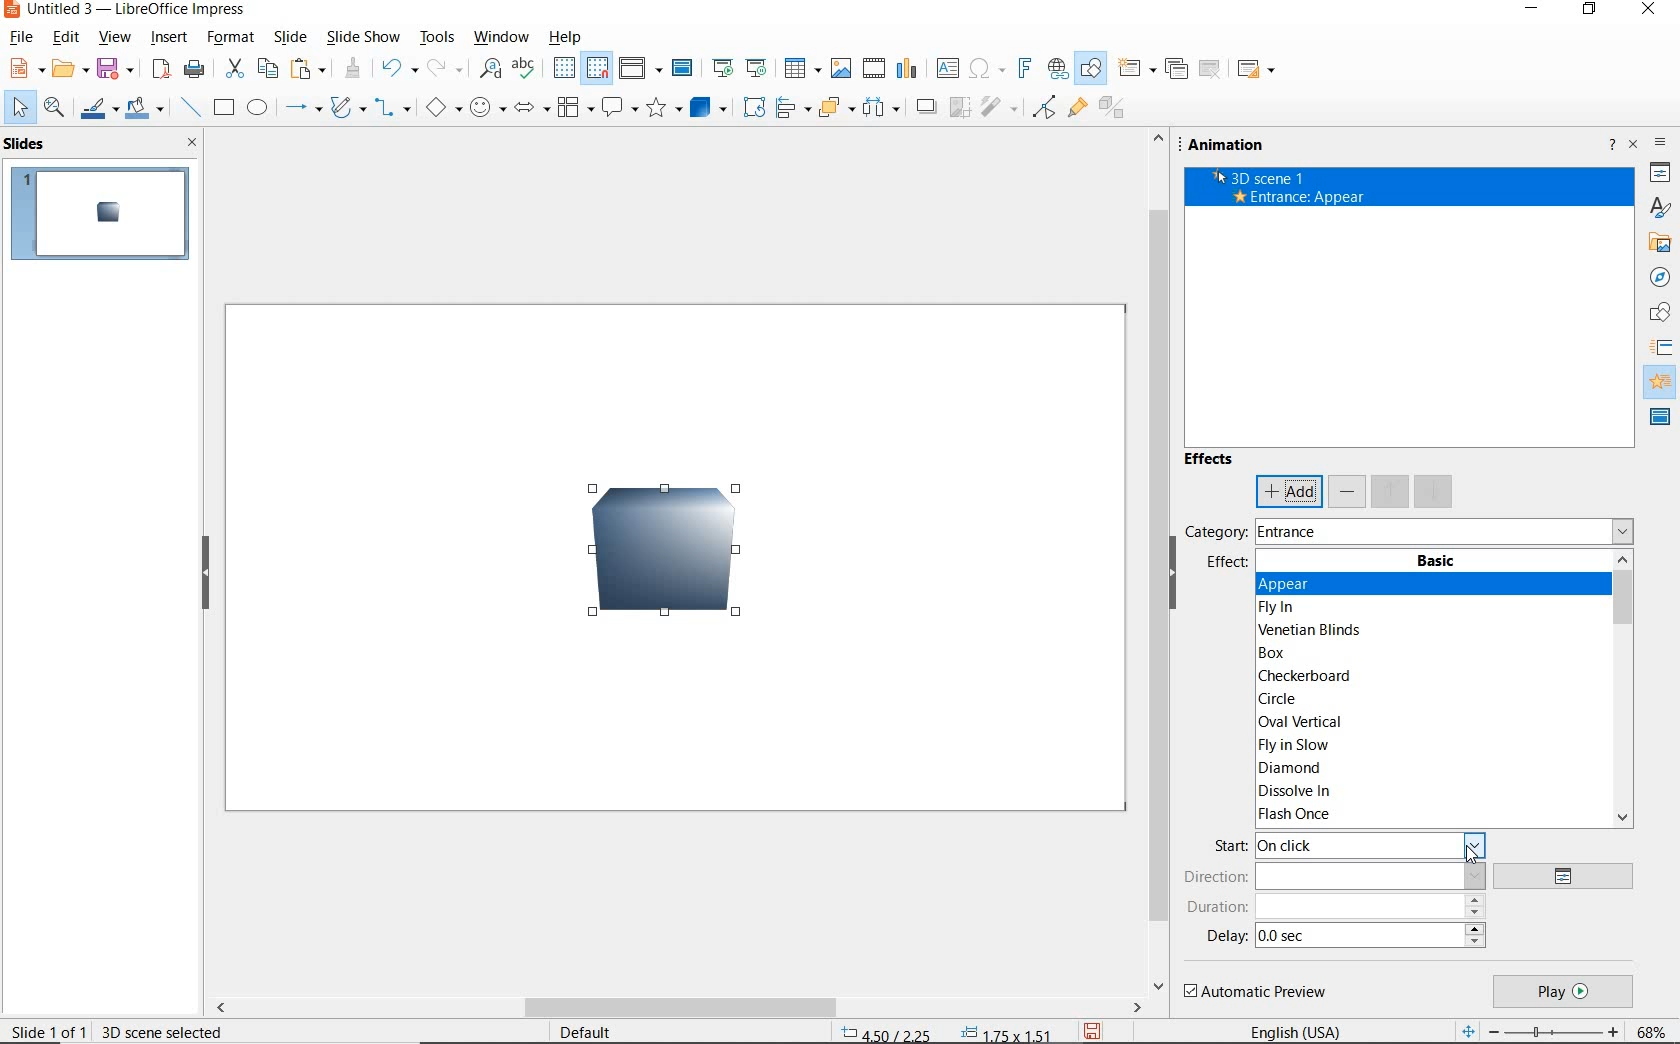 This screenshot has height=1044, width=1680. What do you see at coordinates (1336, 906) in the screenshot?
I see `duration` at bounding box center [1336, 906].